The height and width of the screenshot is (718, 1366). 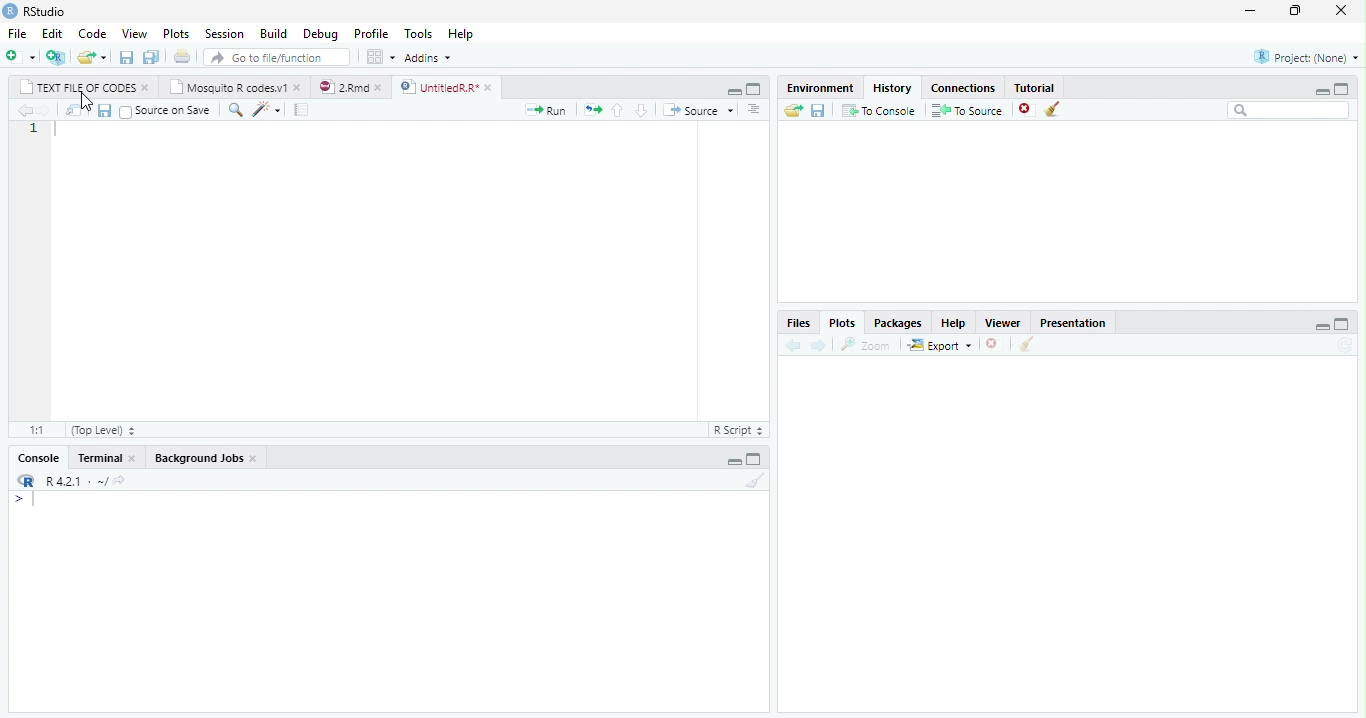 What do you see at coordinates (1324, 326) in the screenshot?
I see `minimize` at bounding box center [1324, 326].